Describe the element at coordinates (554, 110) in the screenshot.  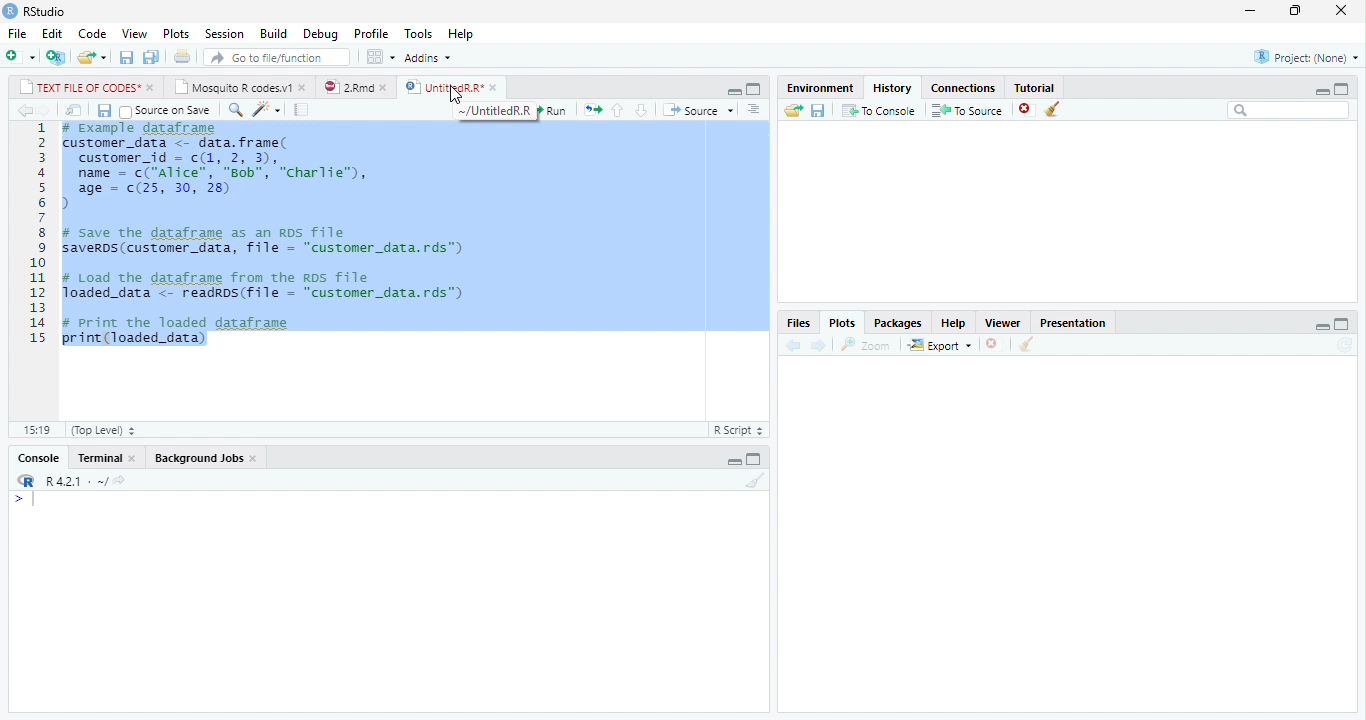
I see `Run` at that location.